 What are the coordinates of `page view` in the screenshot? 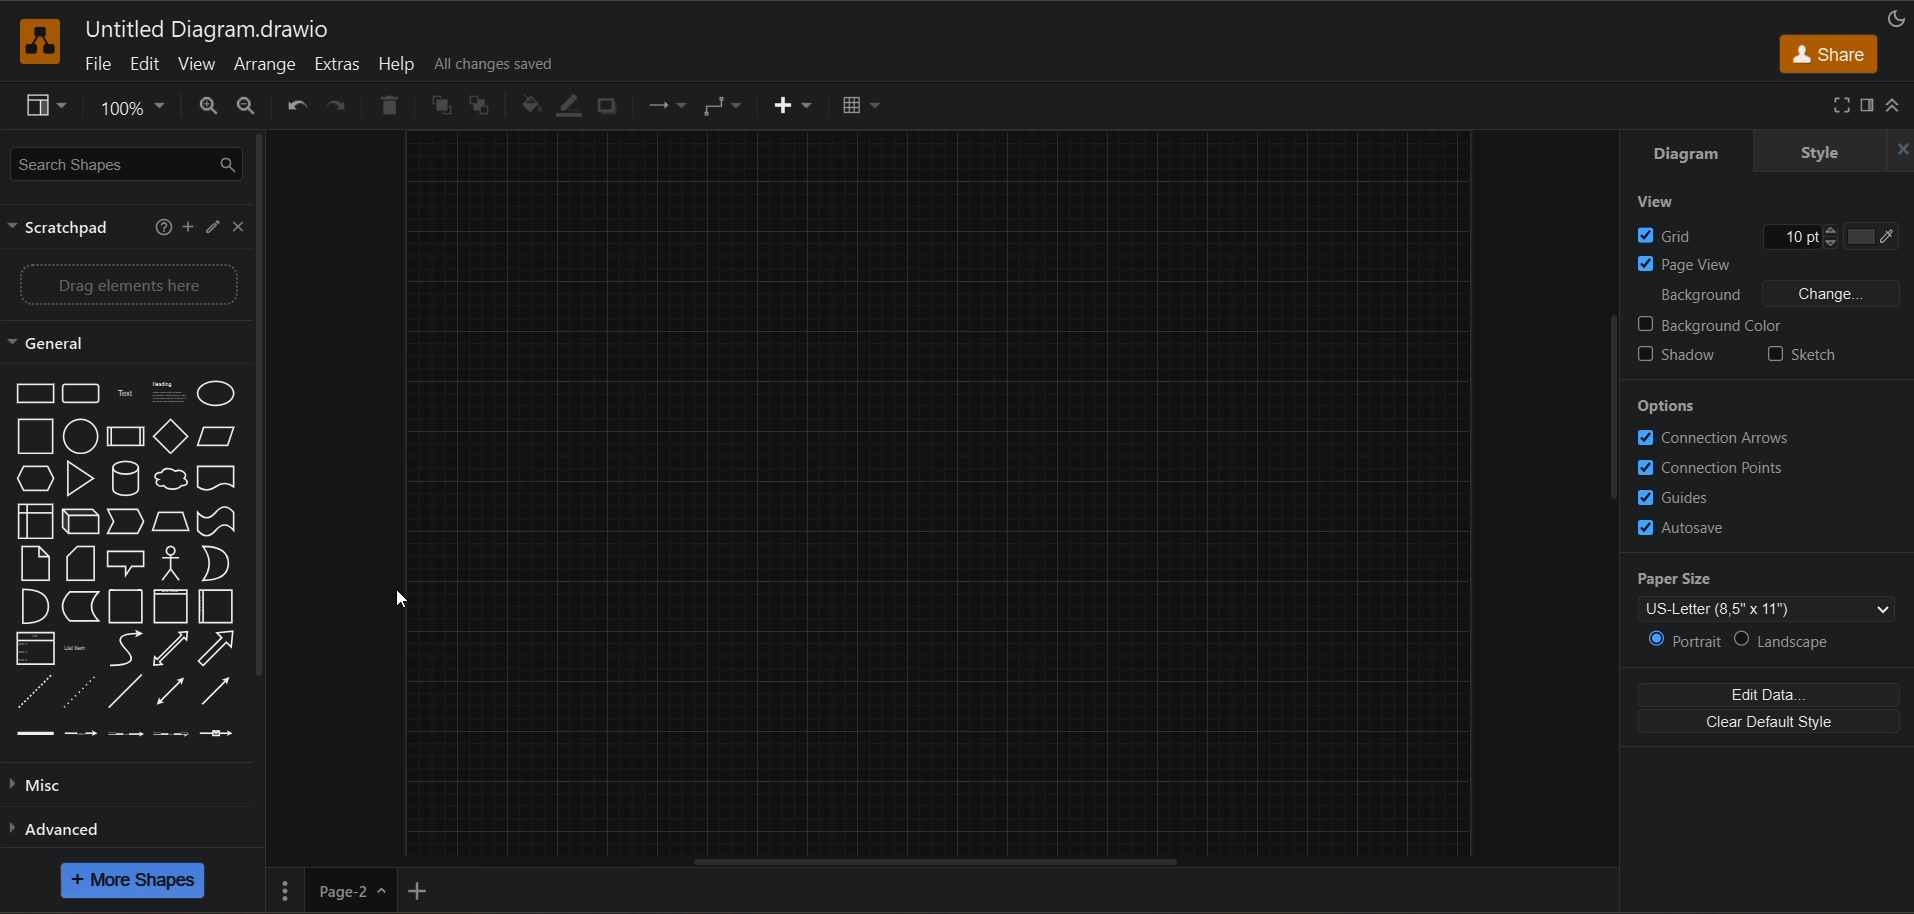 It's located at (1687, 264).